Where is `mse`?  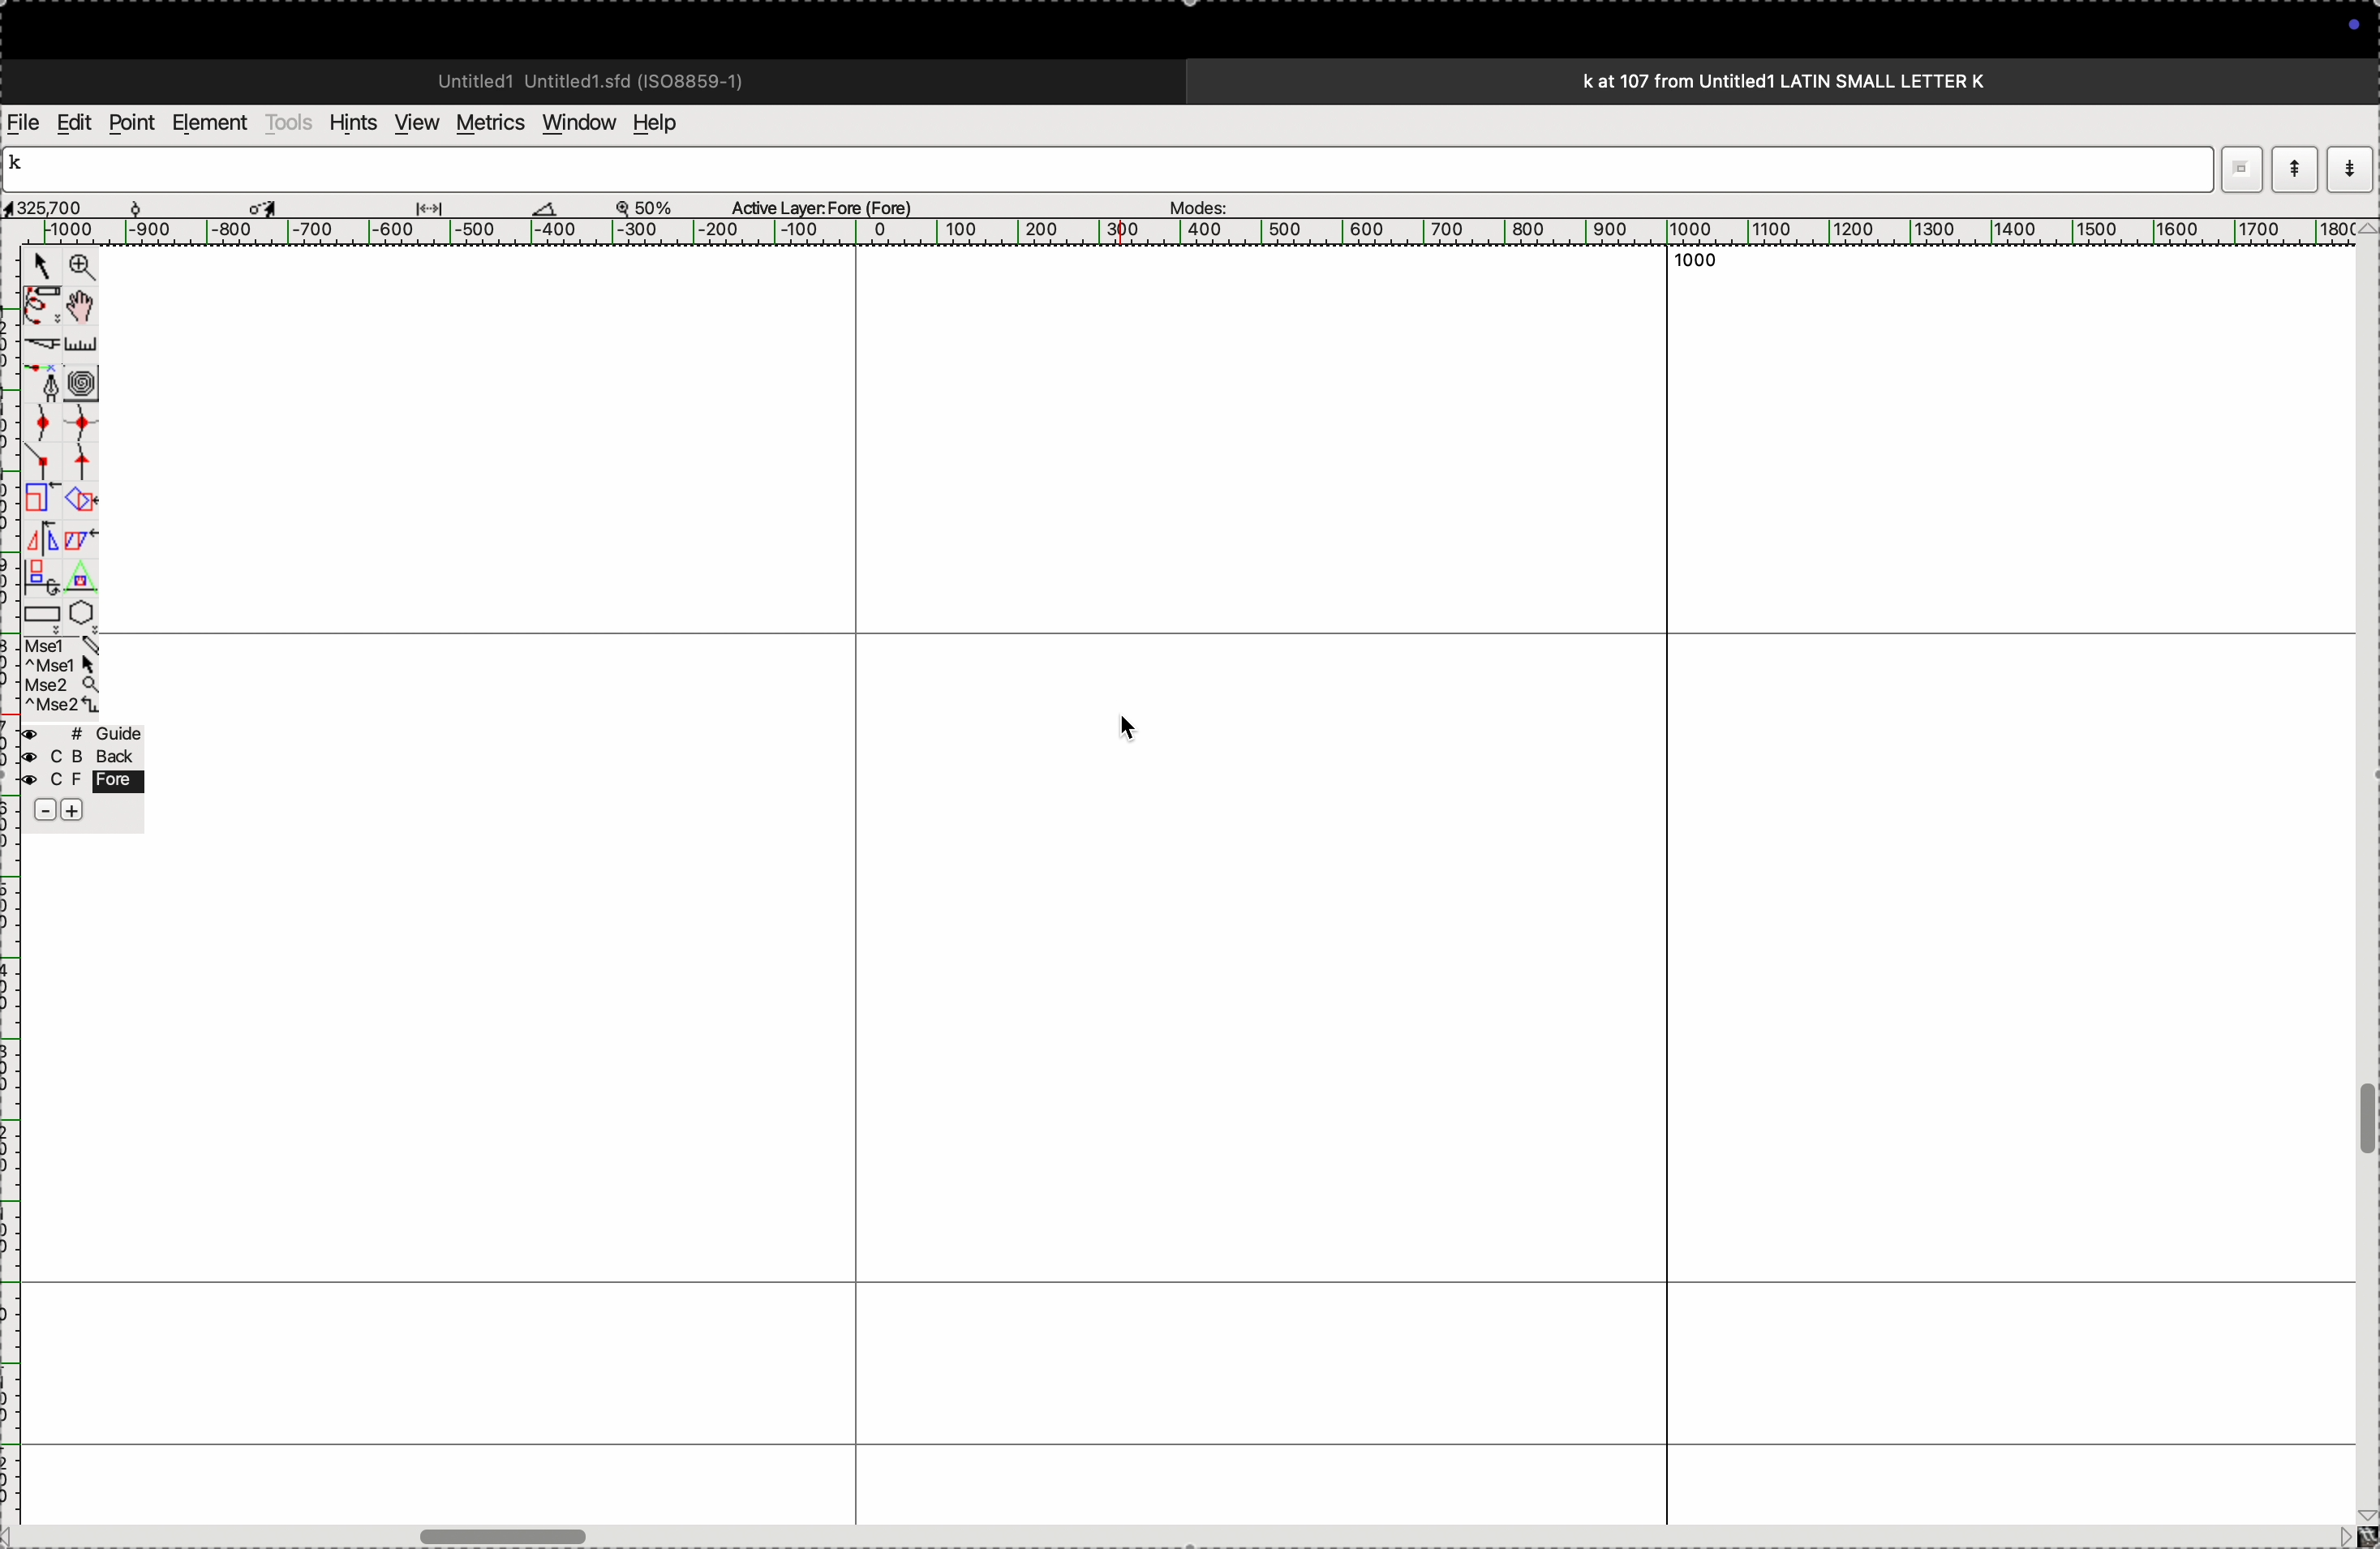
mse is located at coordinates (63, 676).